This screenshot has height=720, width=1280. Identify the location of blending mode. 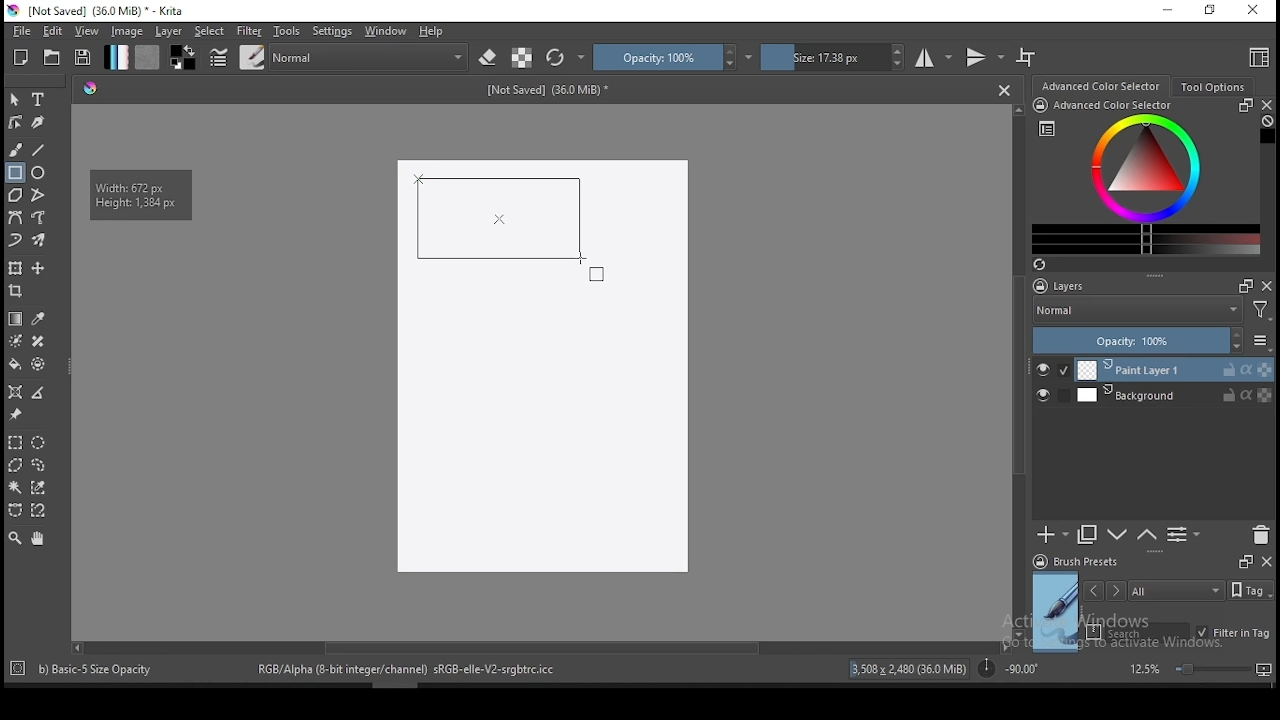
(370, 57).